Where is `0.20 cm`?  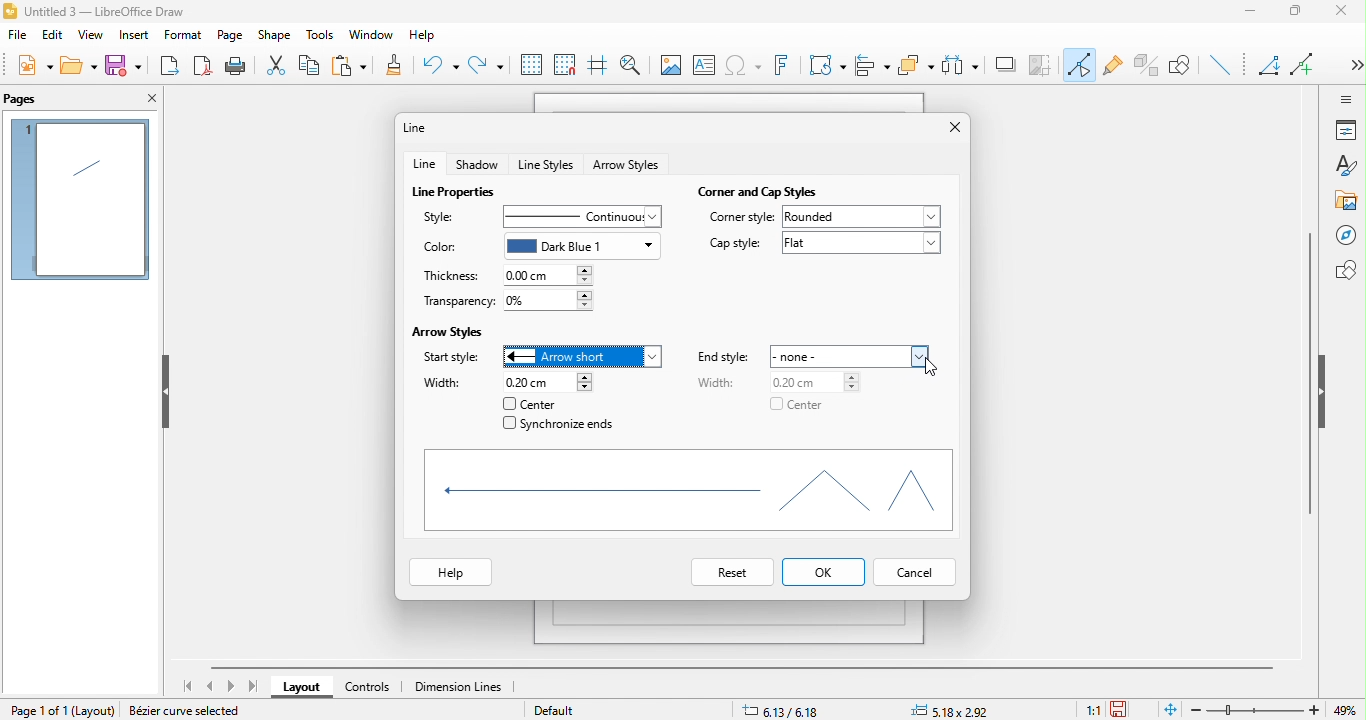
0.20 cm is located at coordinates (806, 381).